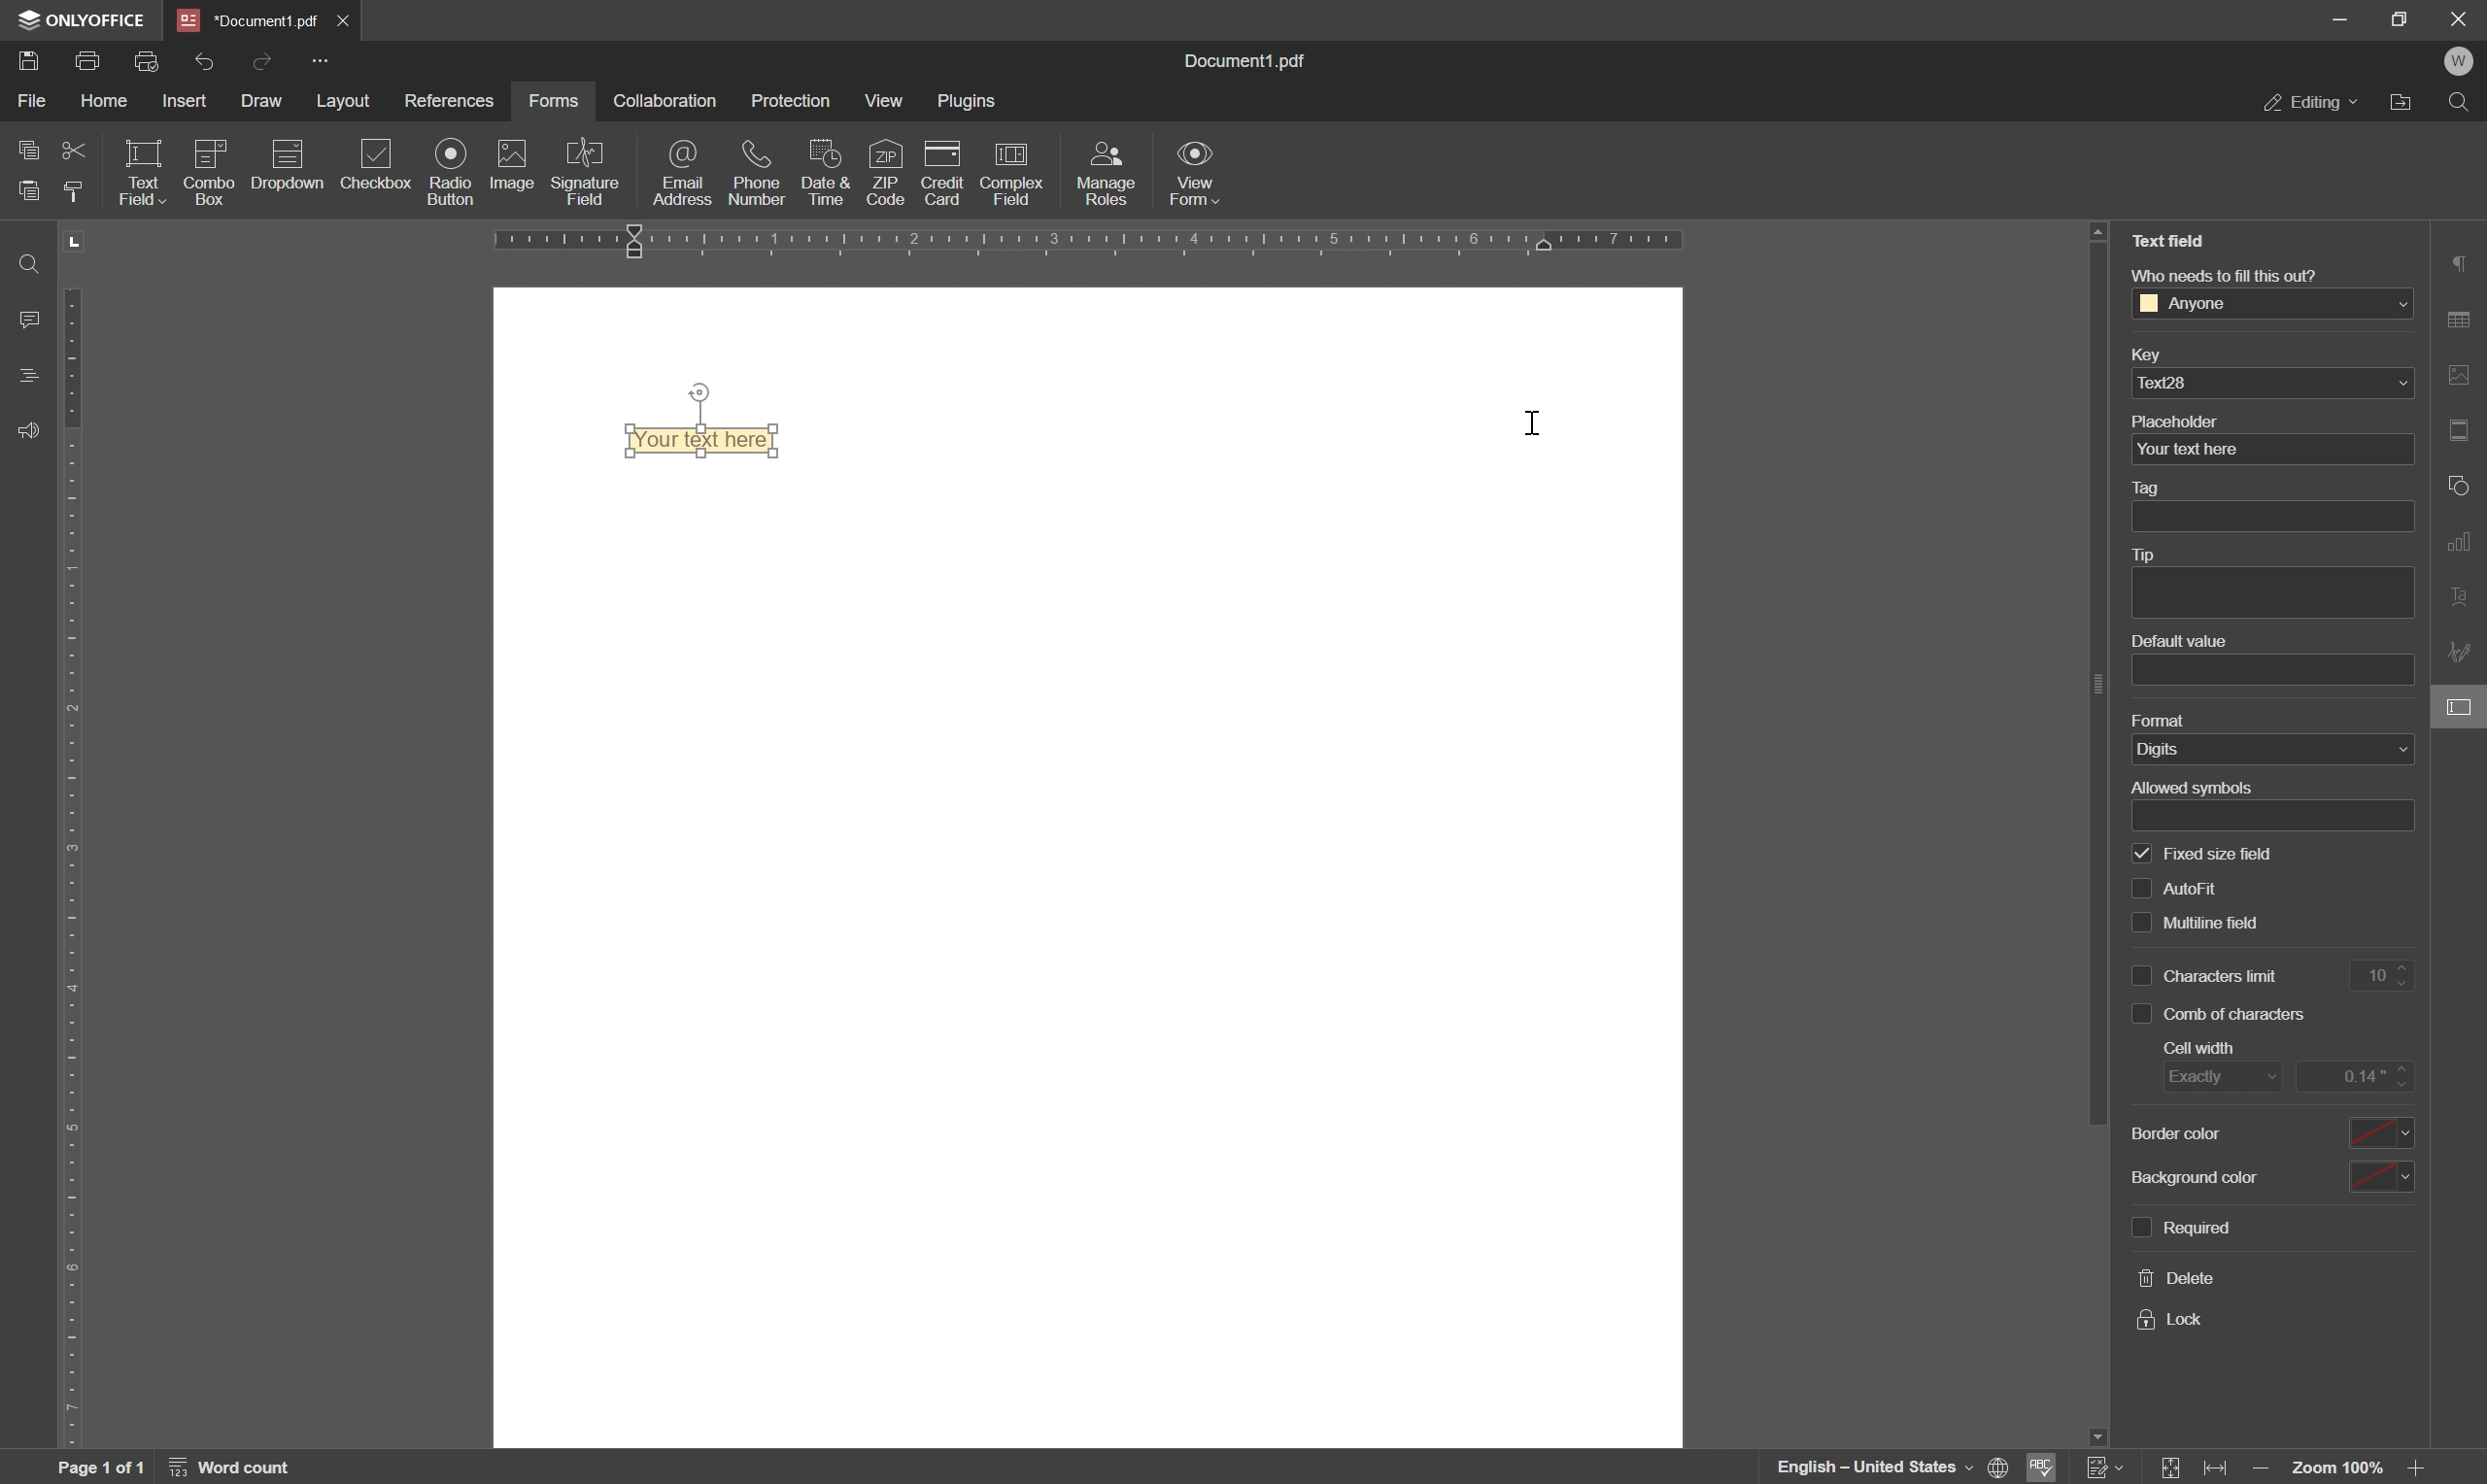 The width and height of the screenshot is (2487, 1484). What do you see at coordinates (2463, 103) in the screenshot?
I see `find` at bounding box center [2463, 103].